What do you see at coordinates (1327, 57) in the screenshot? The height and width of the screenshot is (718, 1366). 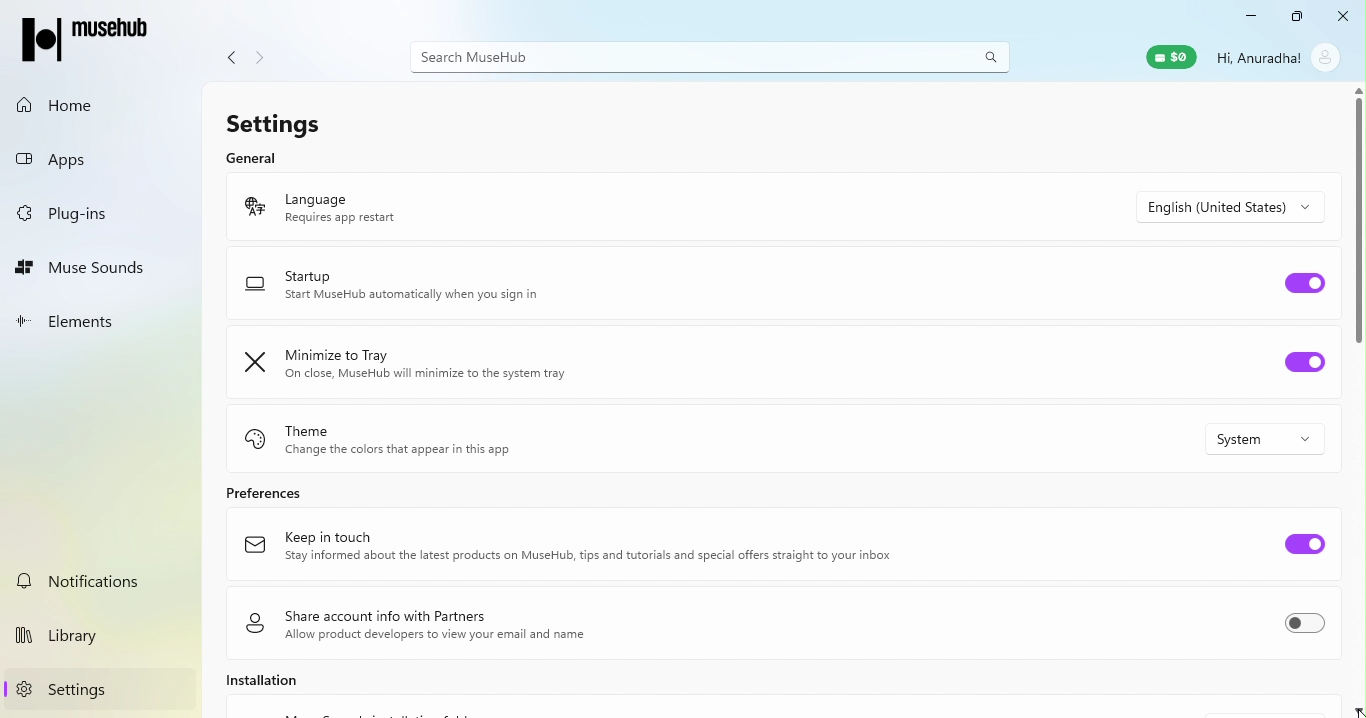 I see `account` at bounding box center [1327, 57].